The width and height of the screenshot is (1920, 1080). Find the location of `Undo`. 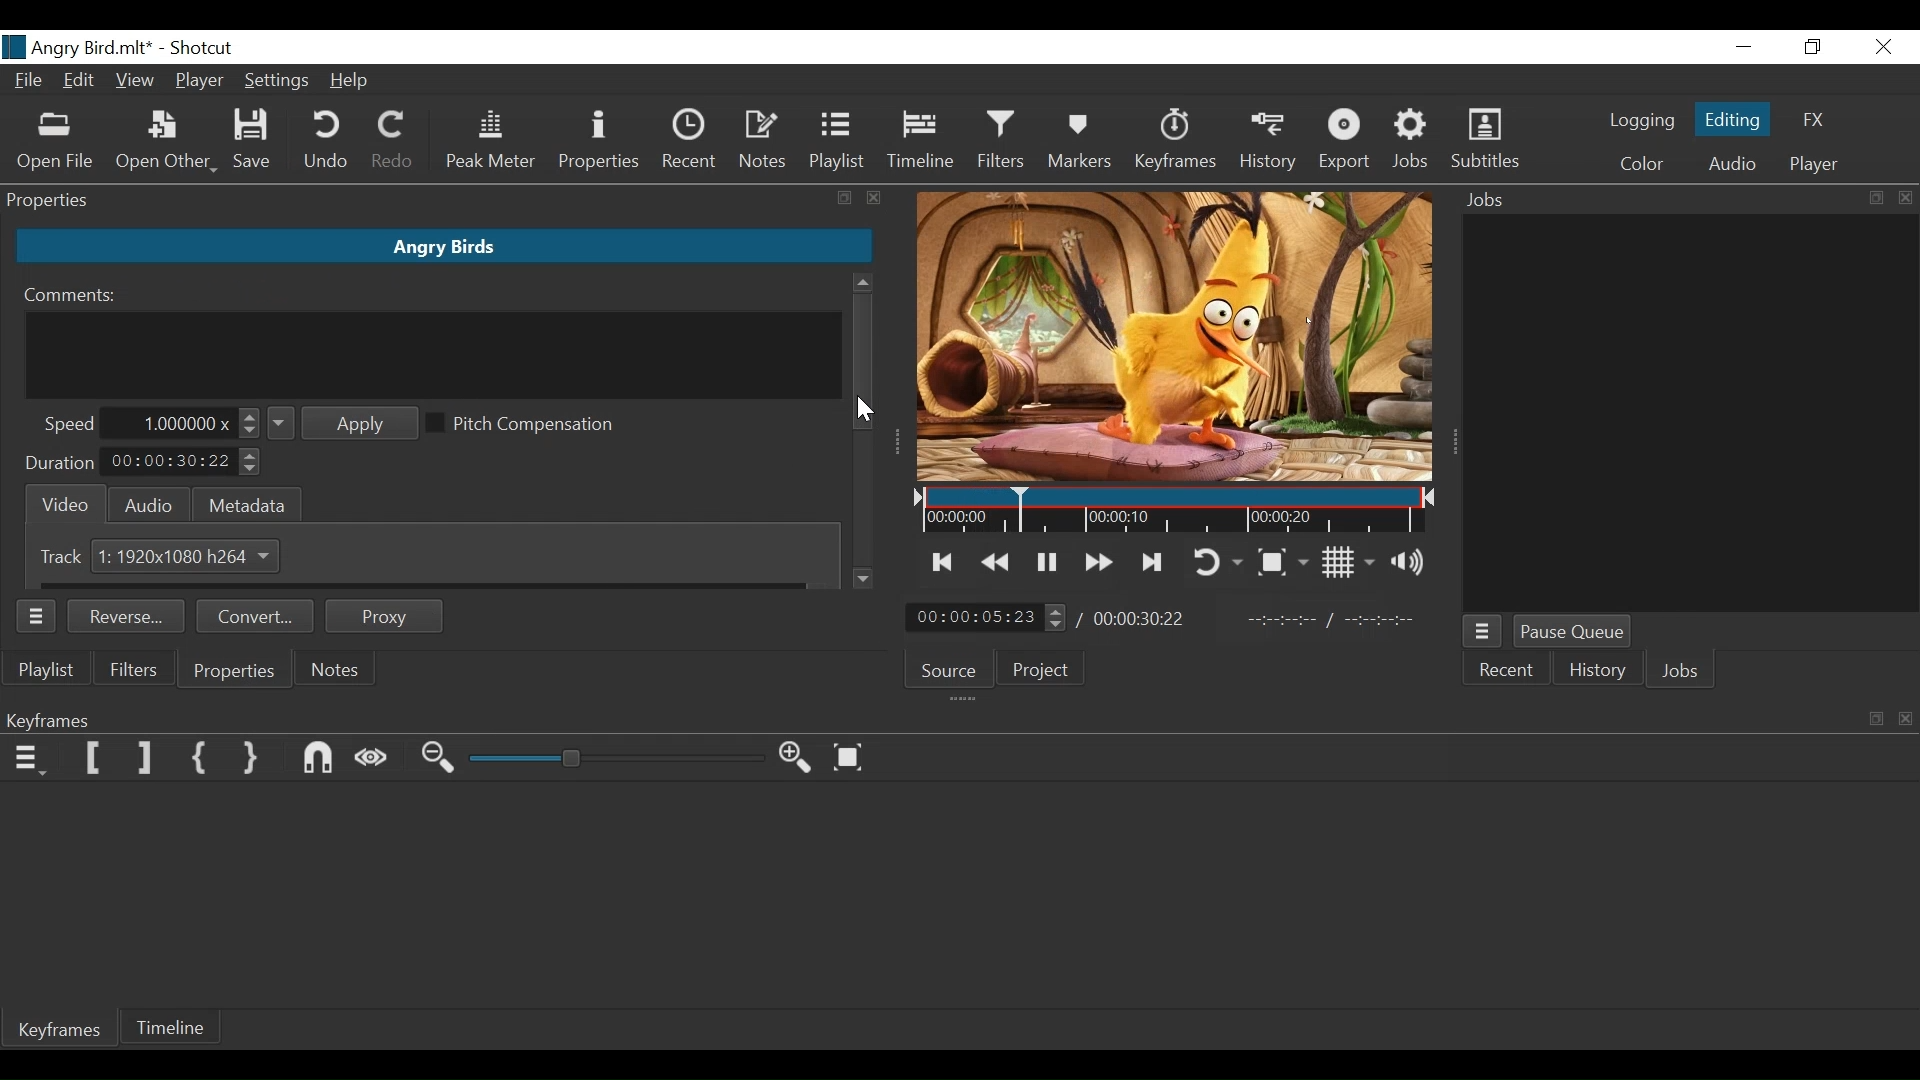

Undo is located at coordinates (328, 143).